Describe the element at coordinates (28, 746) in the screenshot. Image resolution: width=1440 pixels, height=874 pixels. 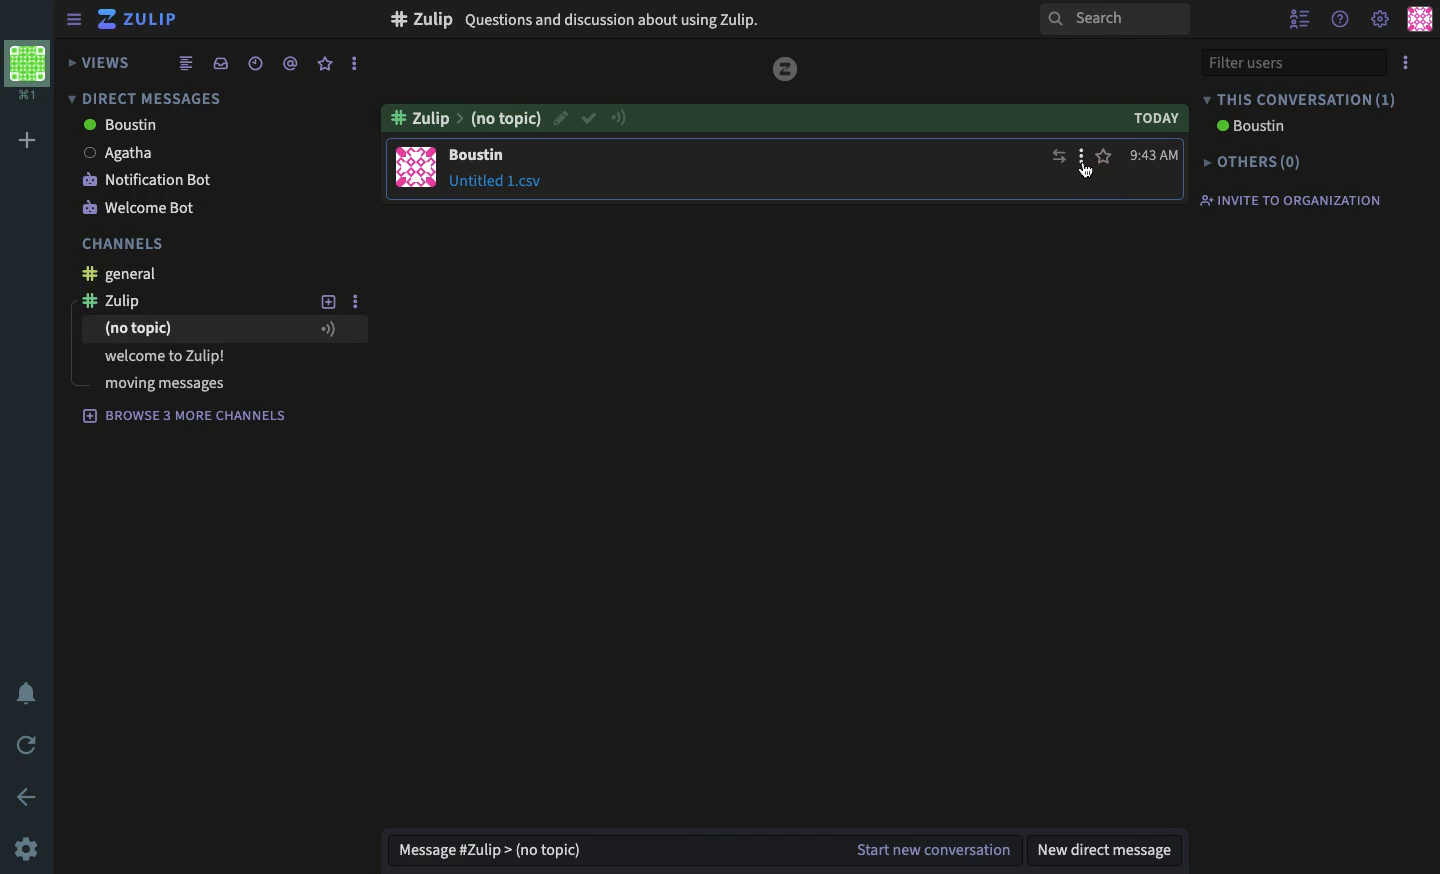
I see `refresh` at that location.